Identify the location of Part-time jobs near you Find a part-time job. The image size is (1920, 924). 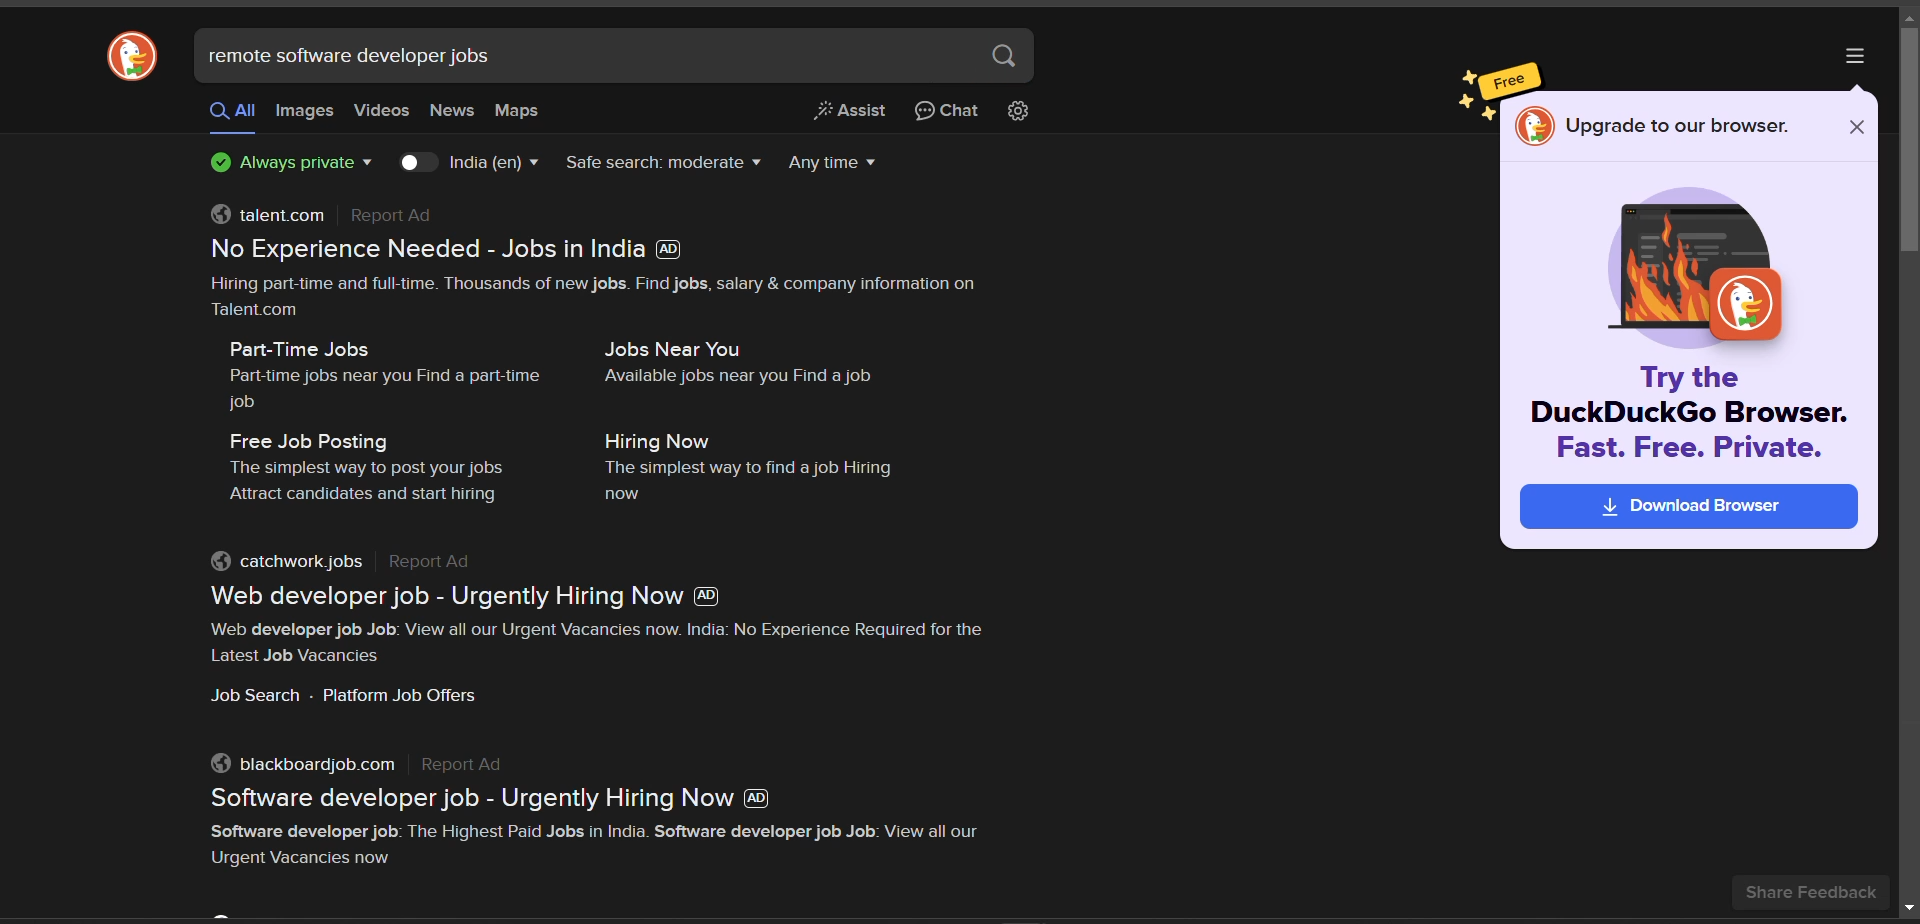
(375, 391).